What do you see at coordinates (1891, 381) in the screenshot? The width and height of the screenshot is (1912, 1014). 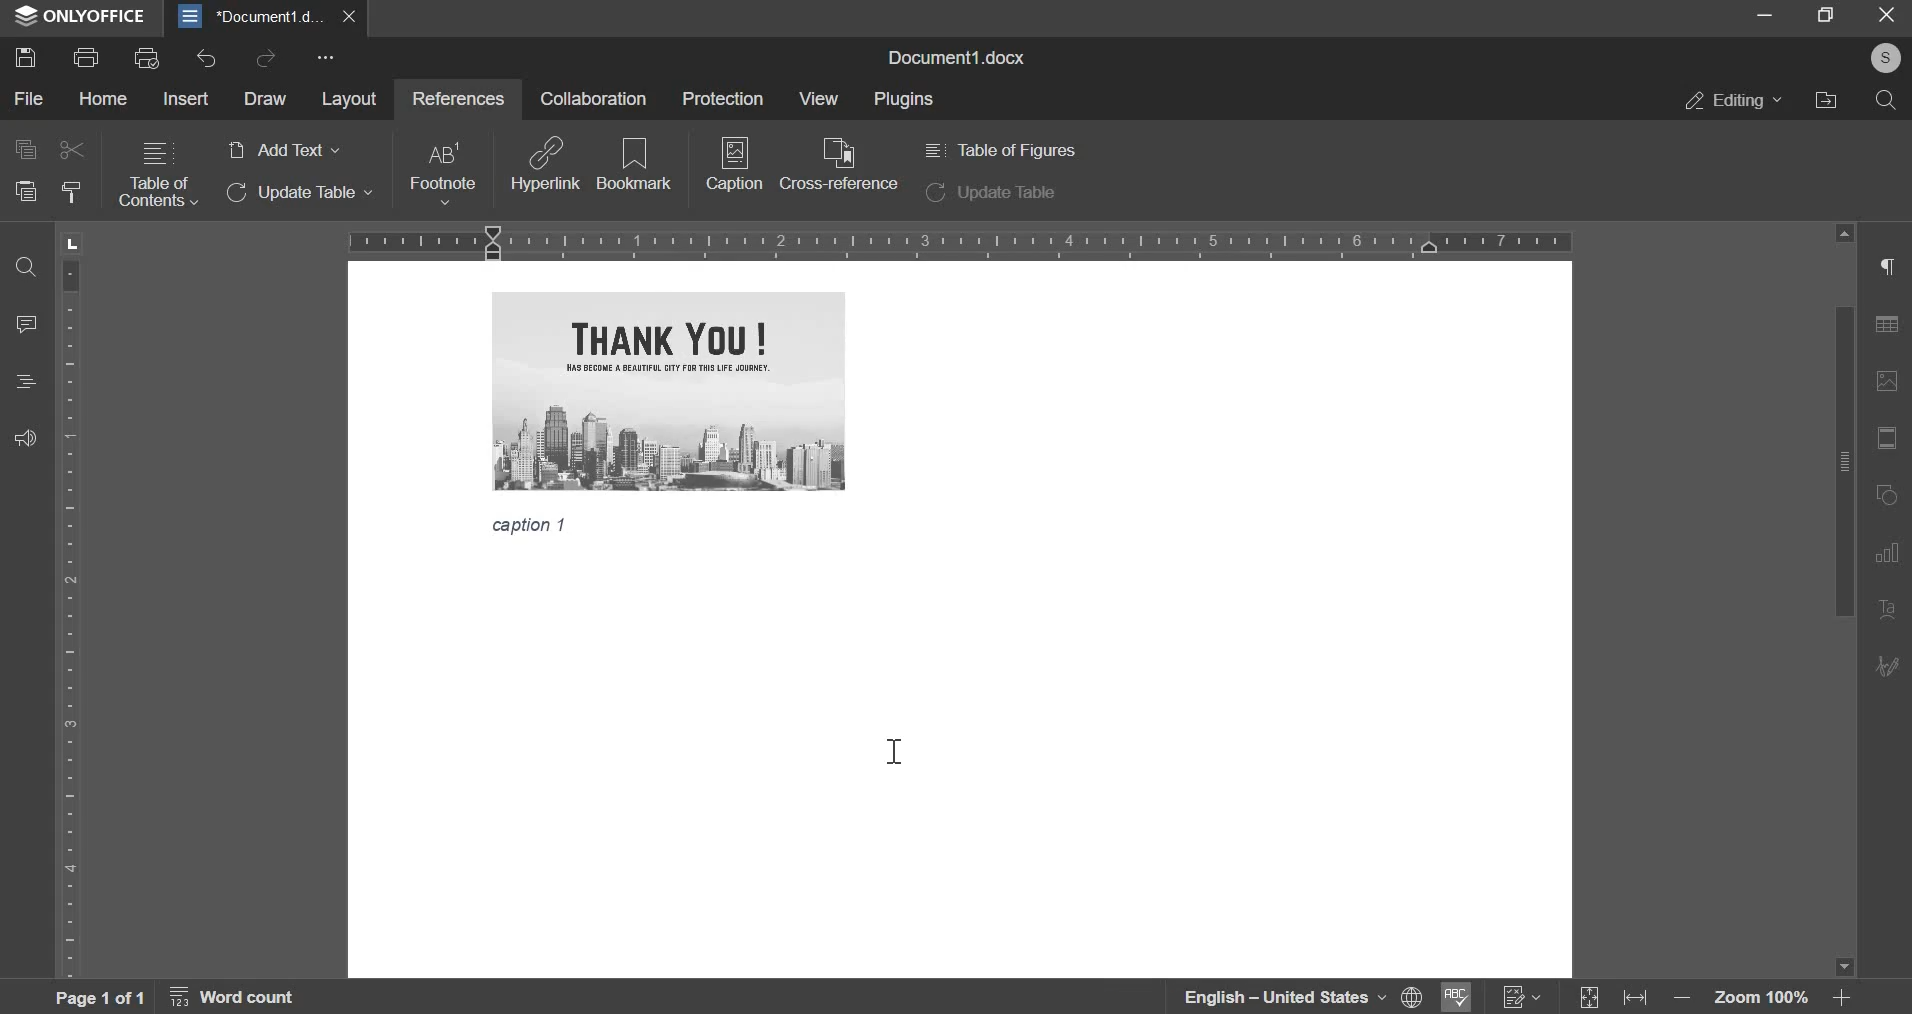 I see `image` at bounding box center [1891, 381].